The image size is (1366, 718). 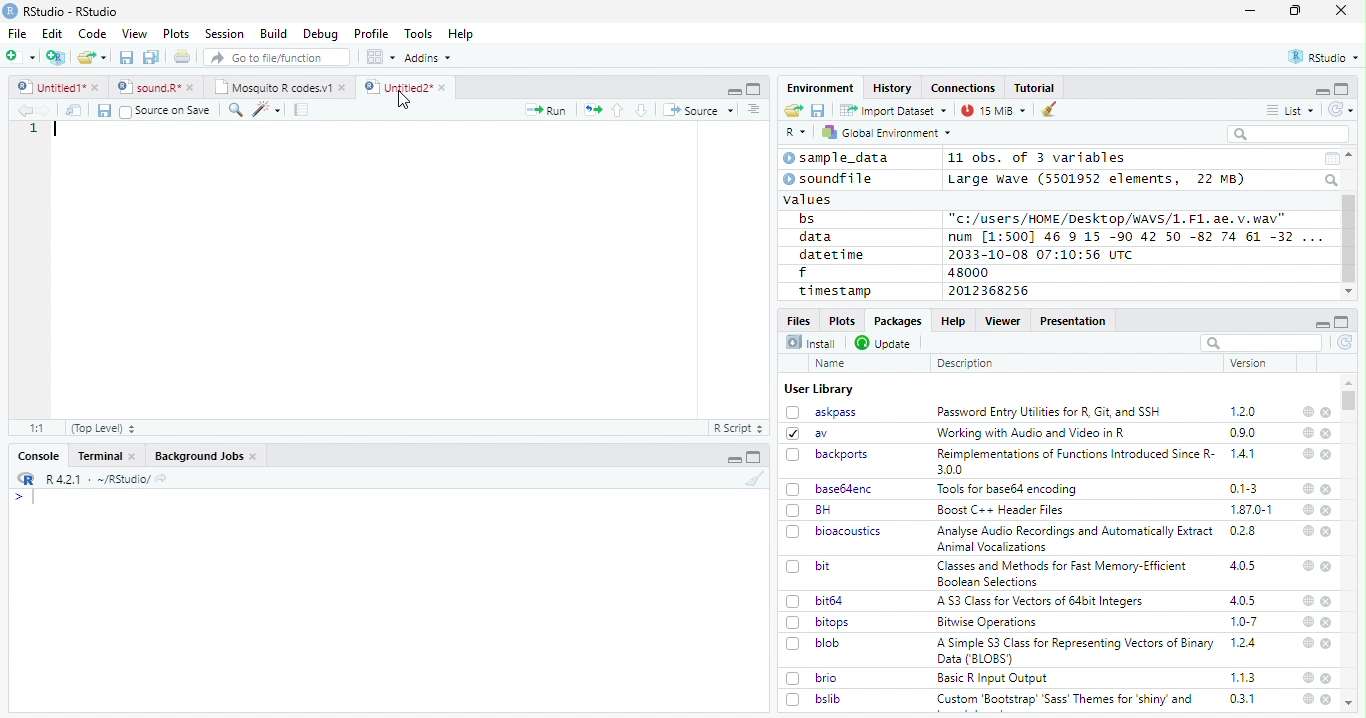 I want to click on close, so click(x=1328, y=644).